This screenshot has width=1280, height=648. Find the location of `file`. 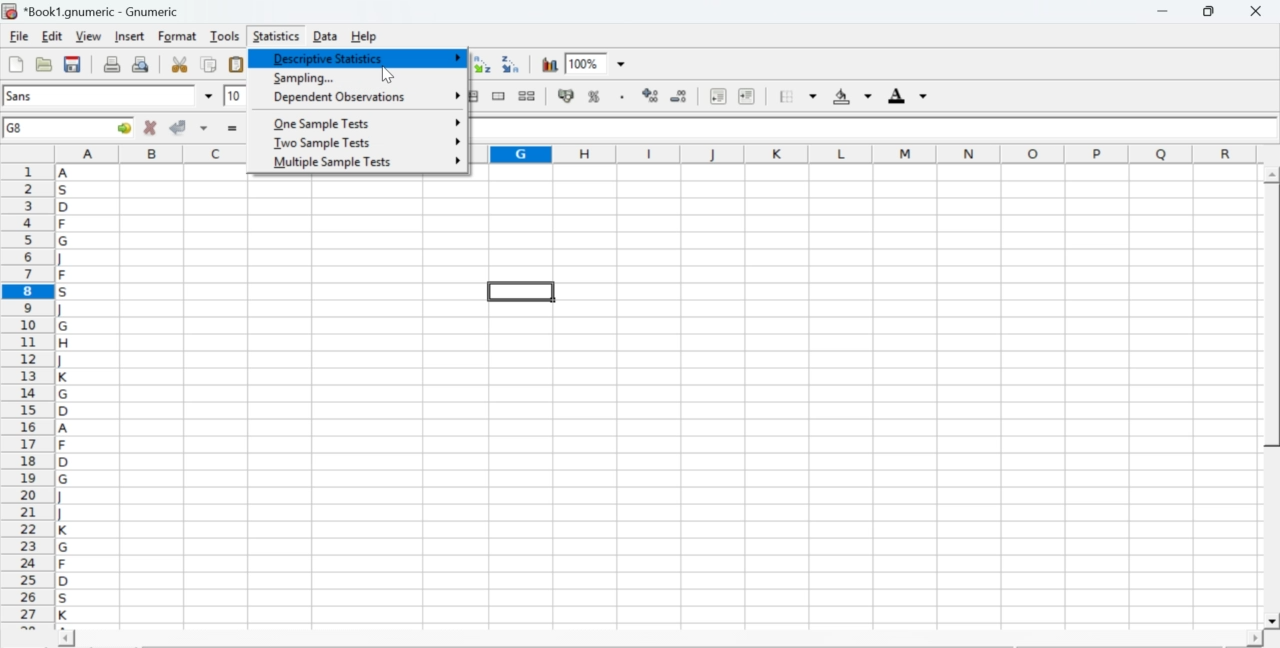

file is located at coordinates (18, 37).